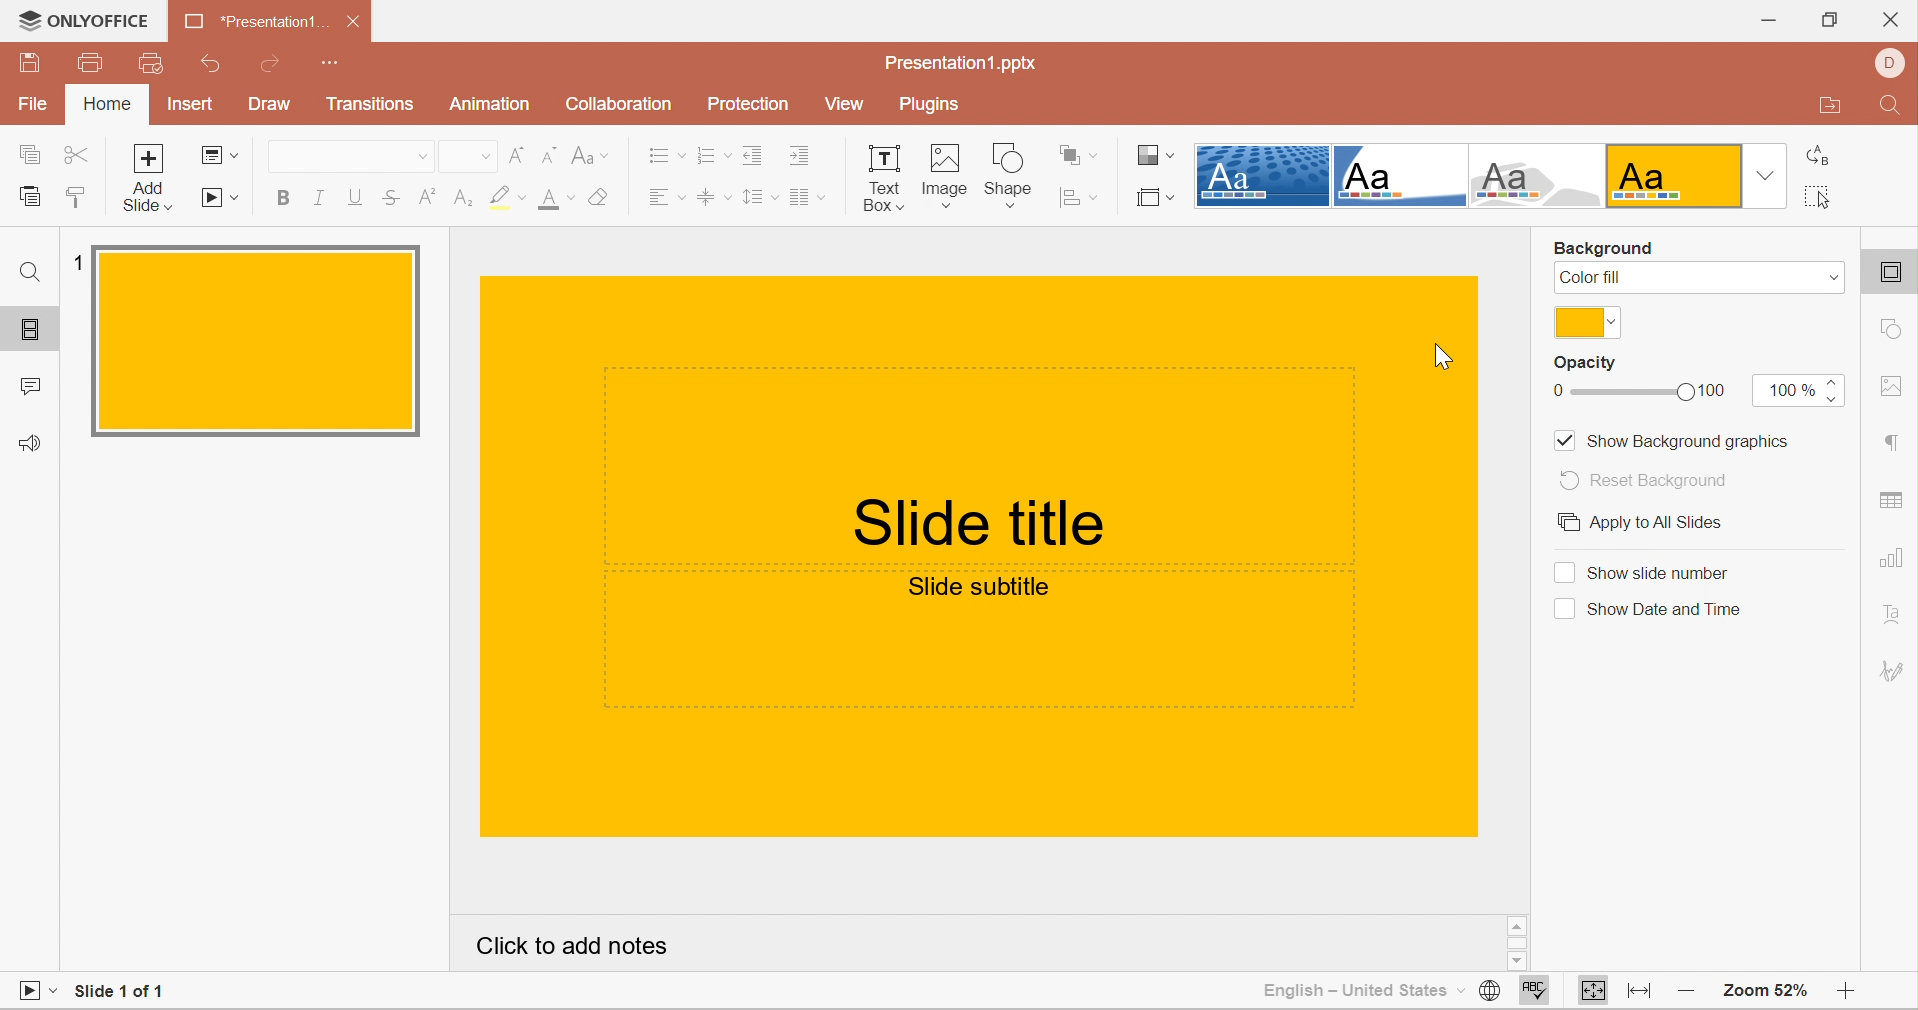 This screenshot has width=1918, height=1010. Describe the element at coordinates (1787, 391) in the screenshot. I see `100%` at that location.